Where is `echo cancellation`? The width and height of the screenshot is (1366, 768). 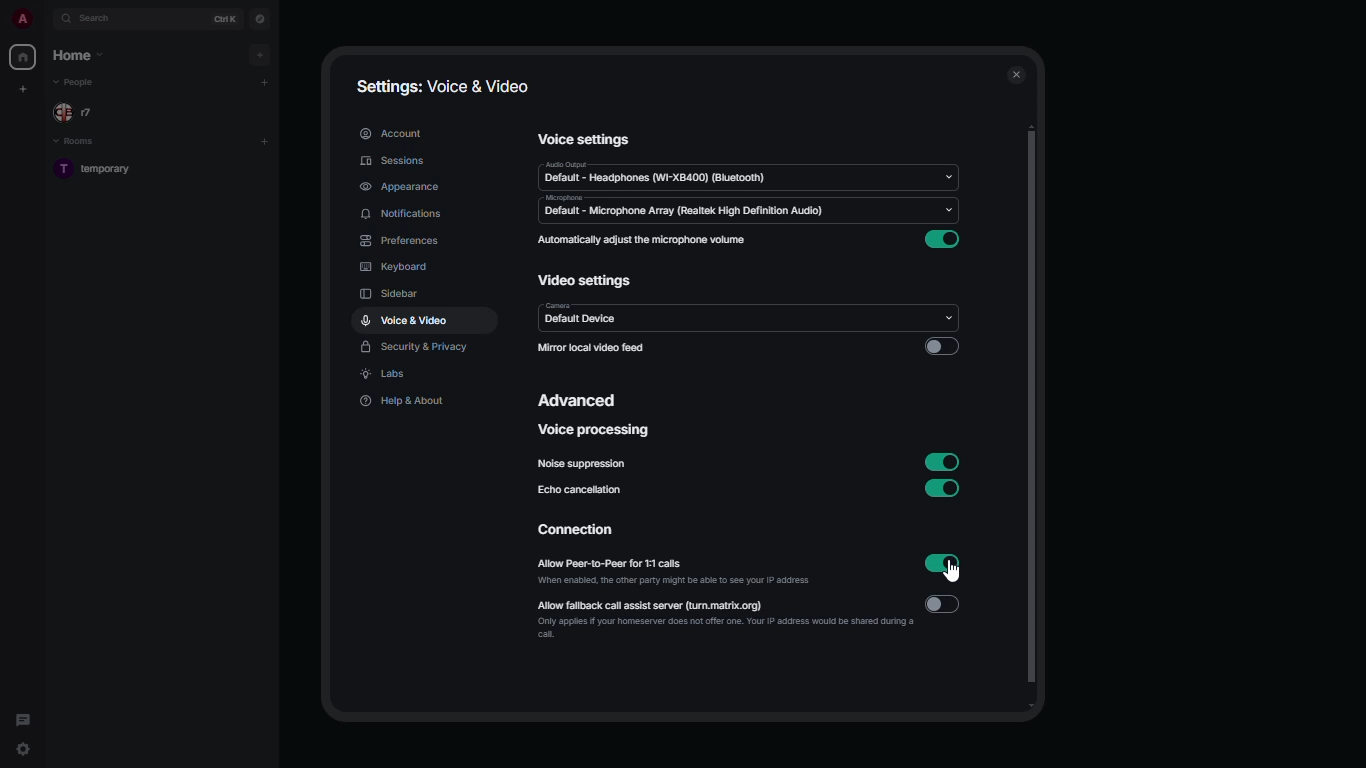 echo cancellation is located at coordinates (582, 490).